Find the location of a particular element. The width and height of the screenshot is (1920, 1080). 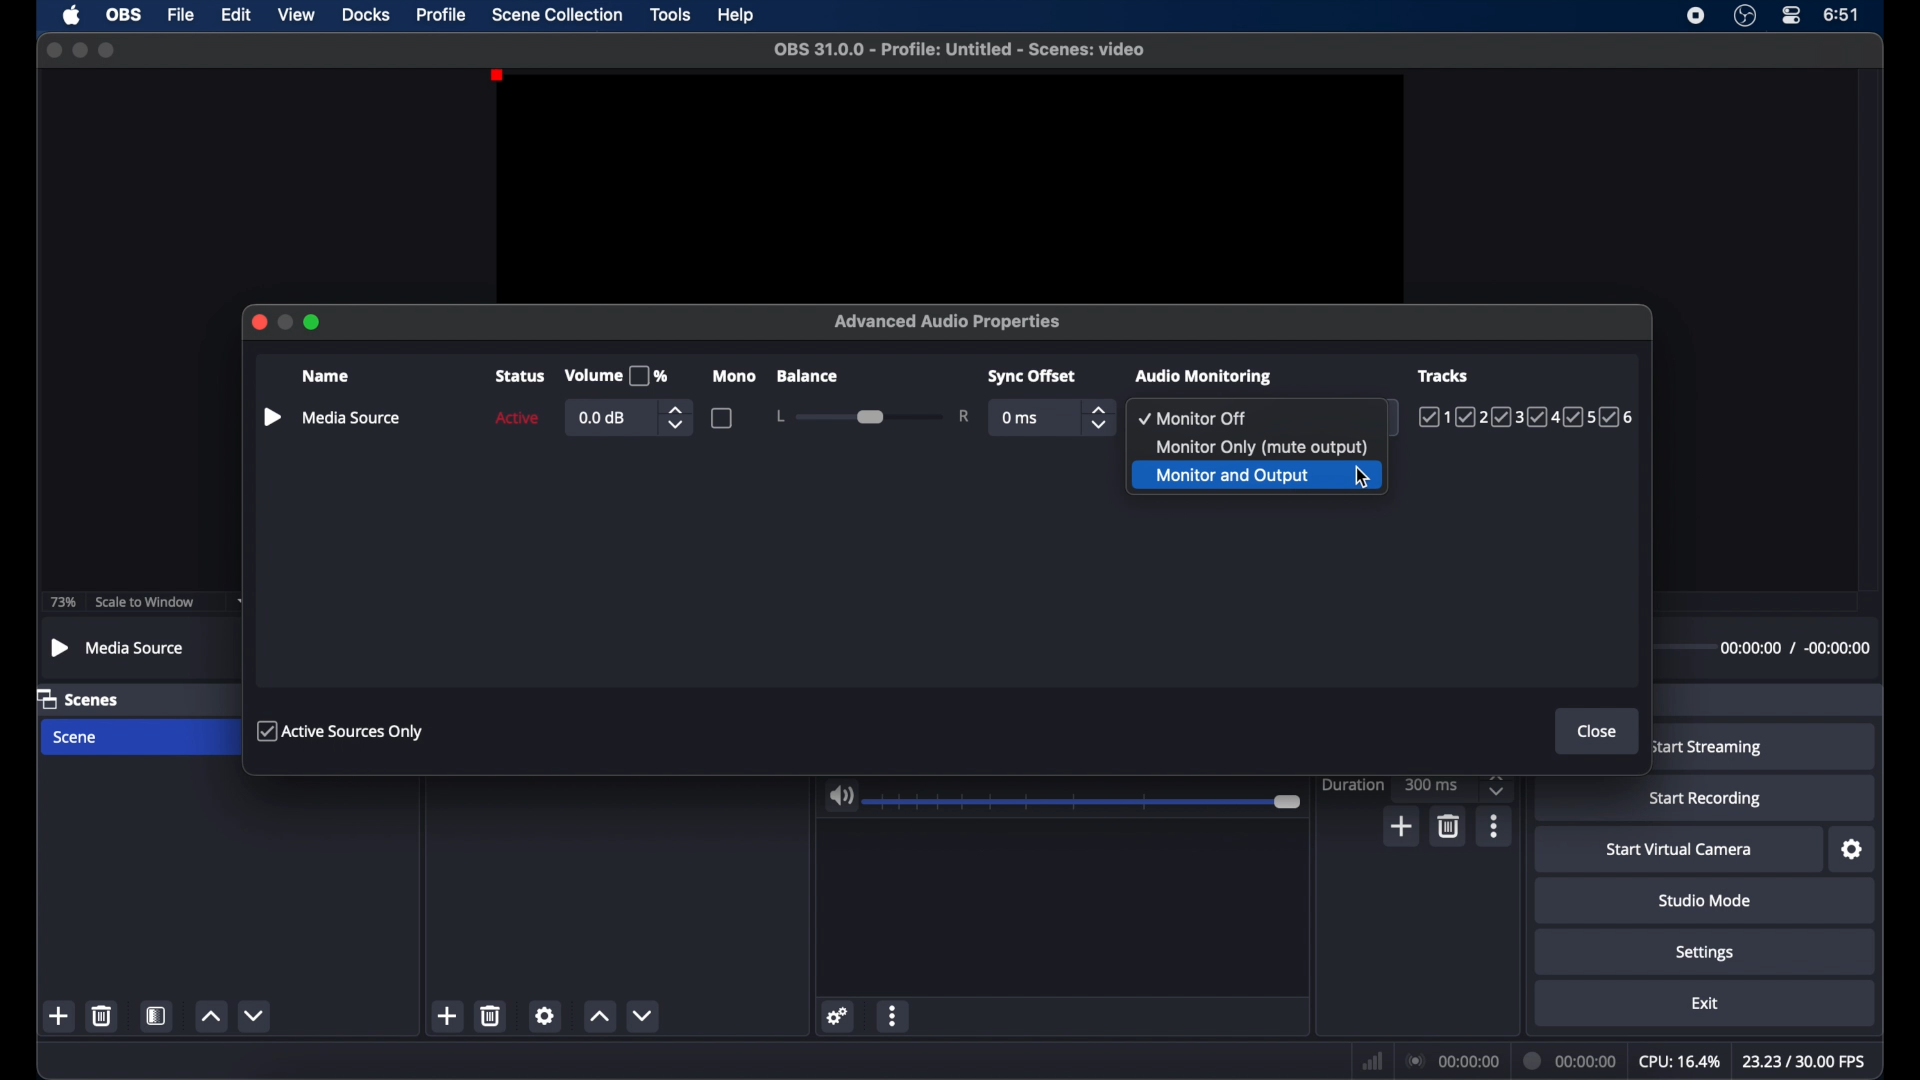

add is located at coordinates (448, 1015).